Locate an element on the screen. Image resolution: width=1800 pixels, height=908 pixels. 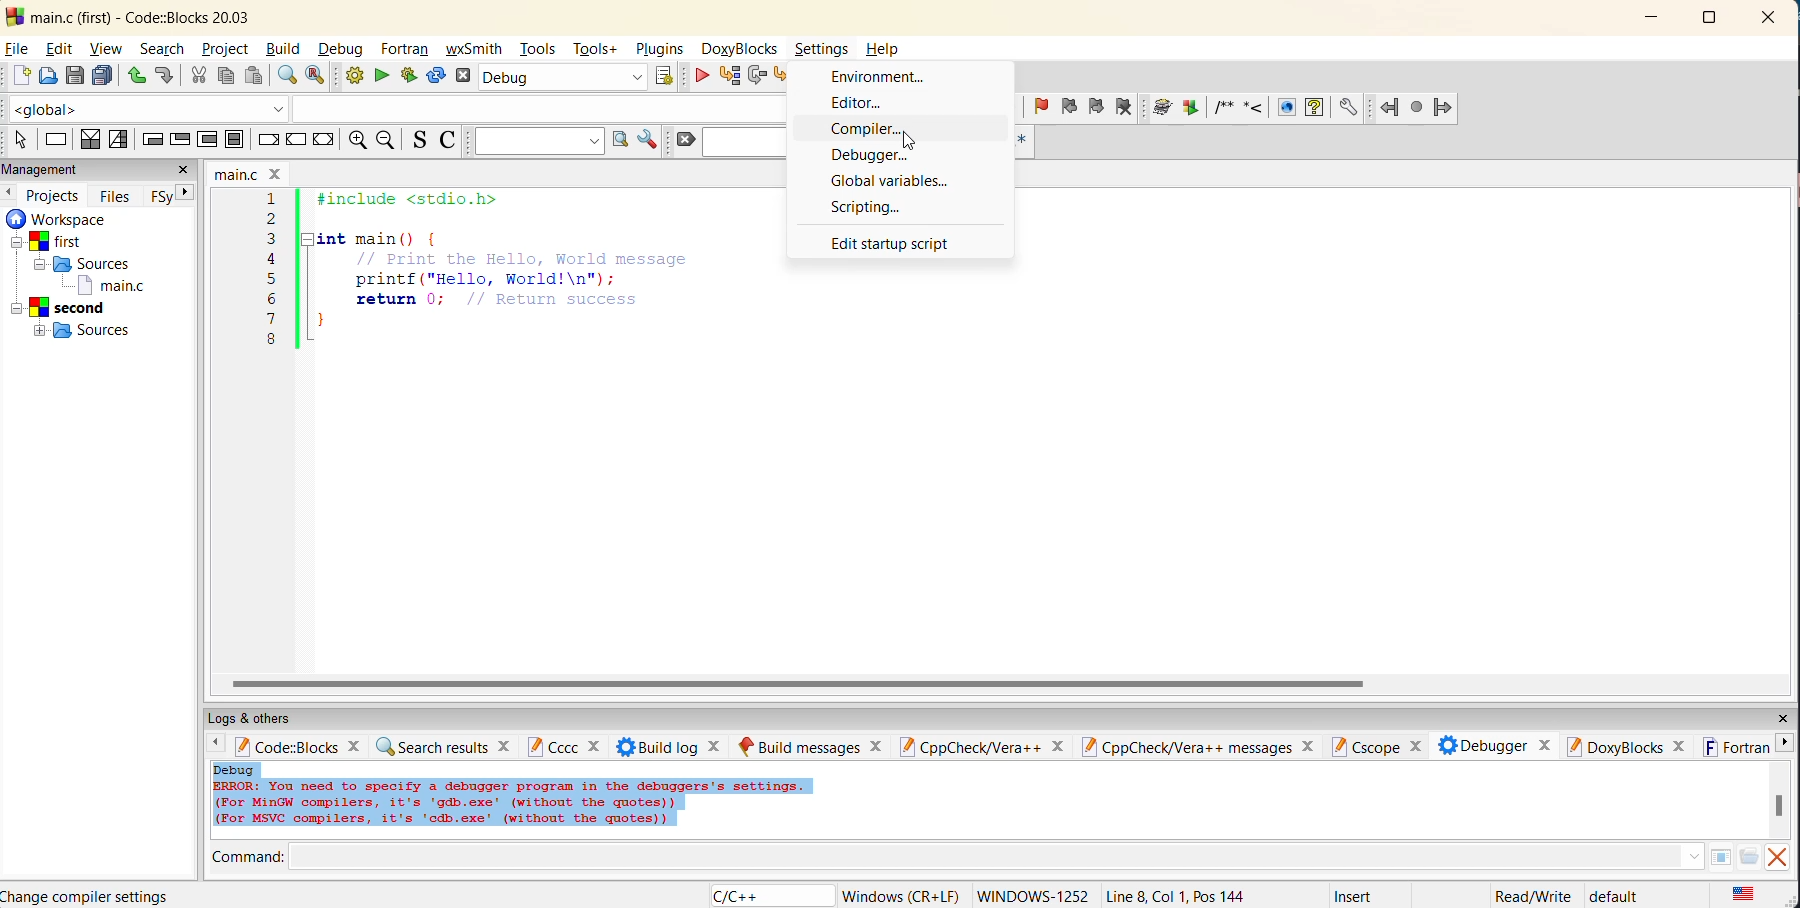
code completion compiler is located at coordinates (393, 112).